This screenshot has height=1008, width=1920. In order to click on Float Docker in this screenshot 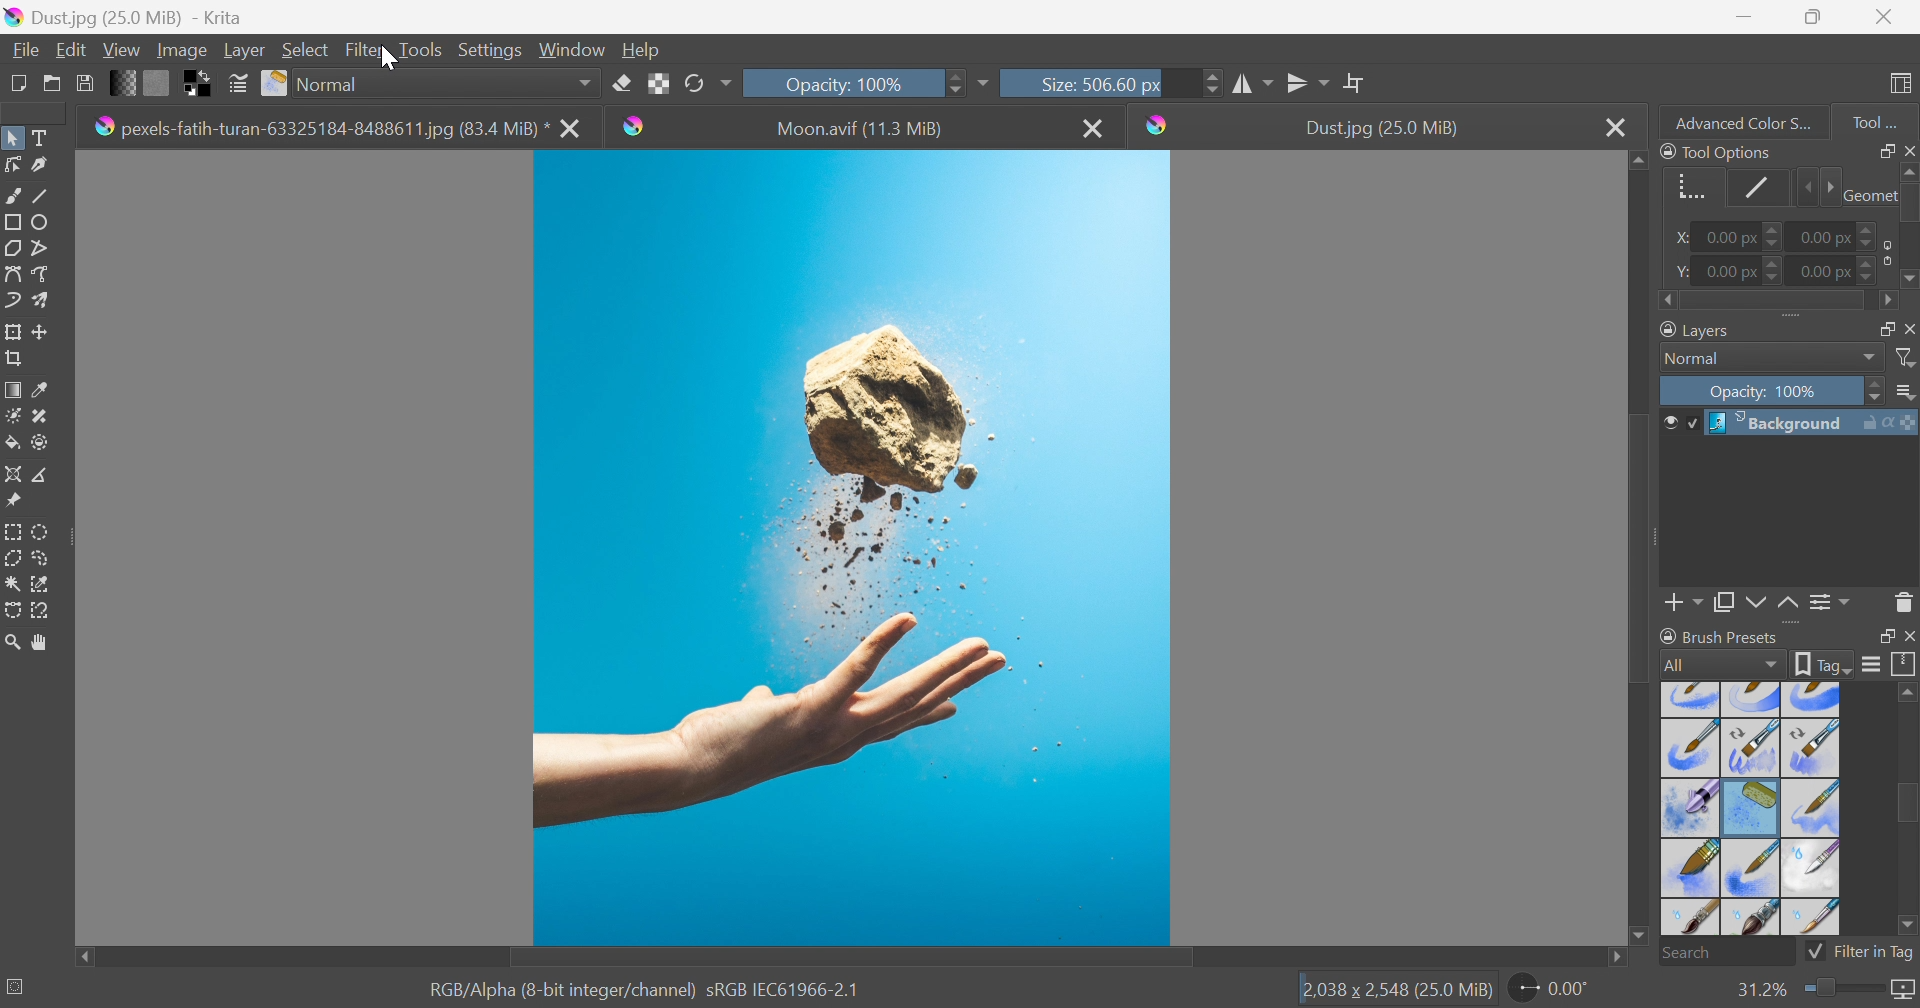, I will do `click(1908, 328)`.